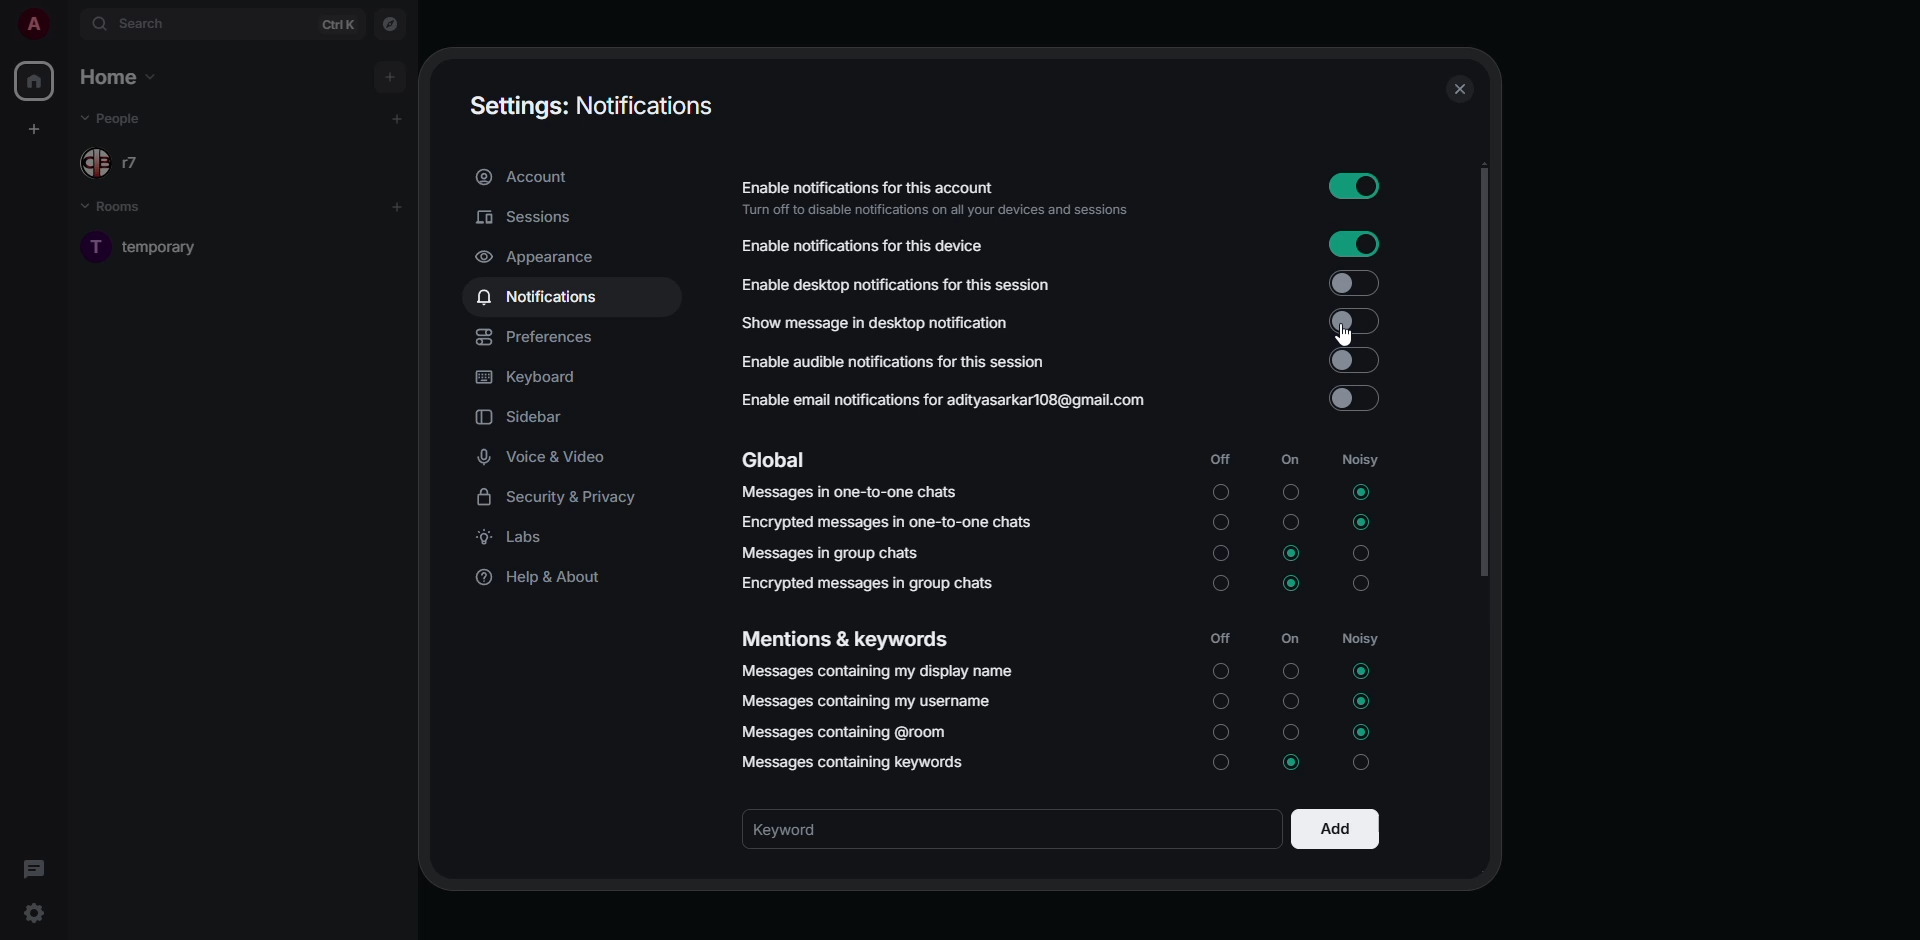  Describe the element at coordinates (546, 457) in the screenshot. I see `voice & video` at that location.